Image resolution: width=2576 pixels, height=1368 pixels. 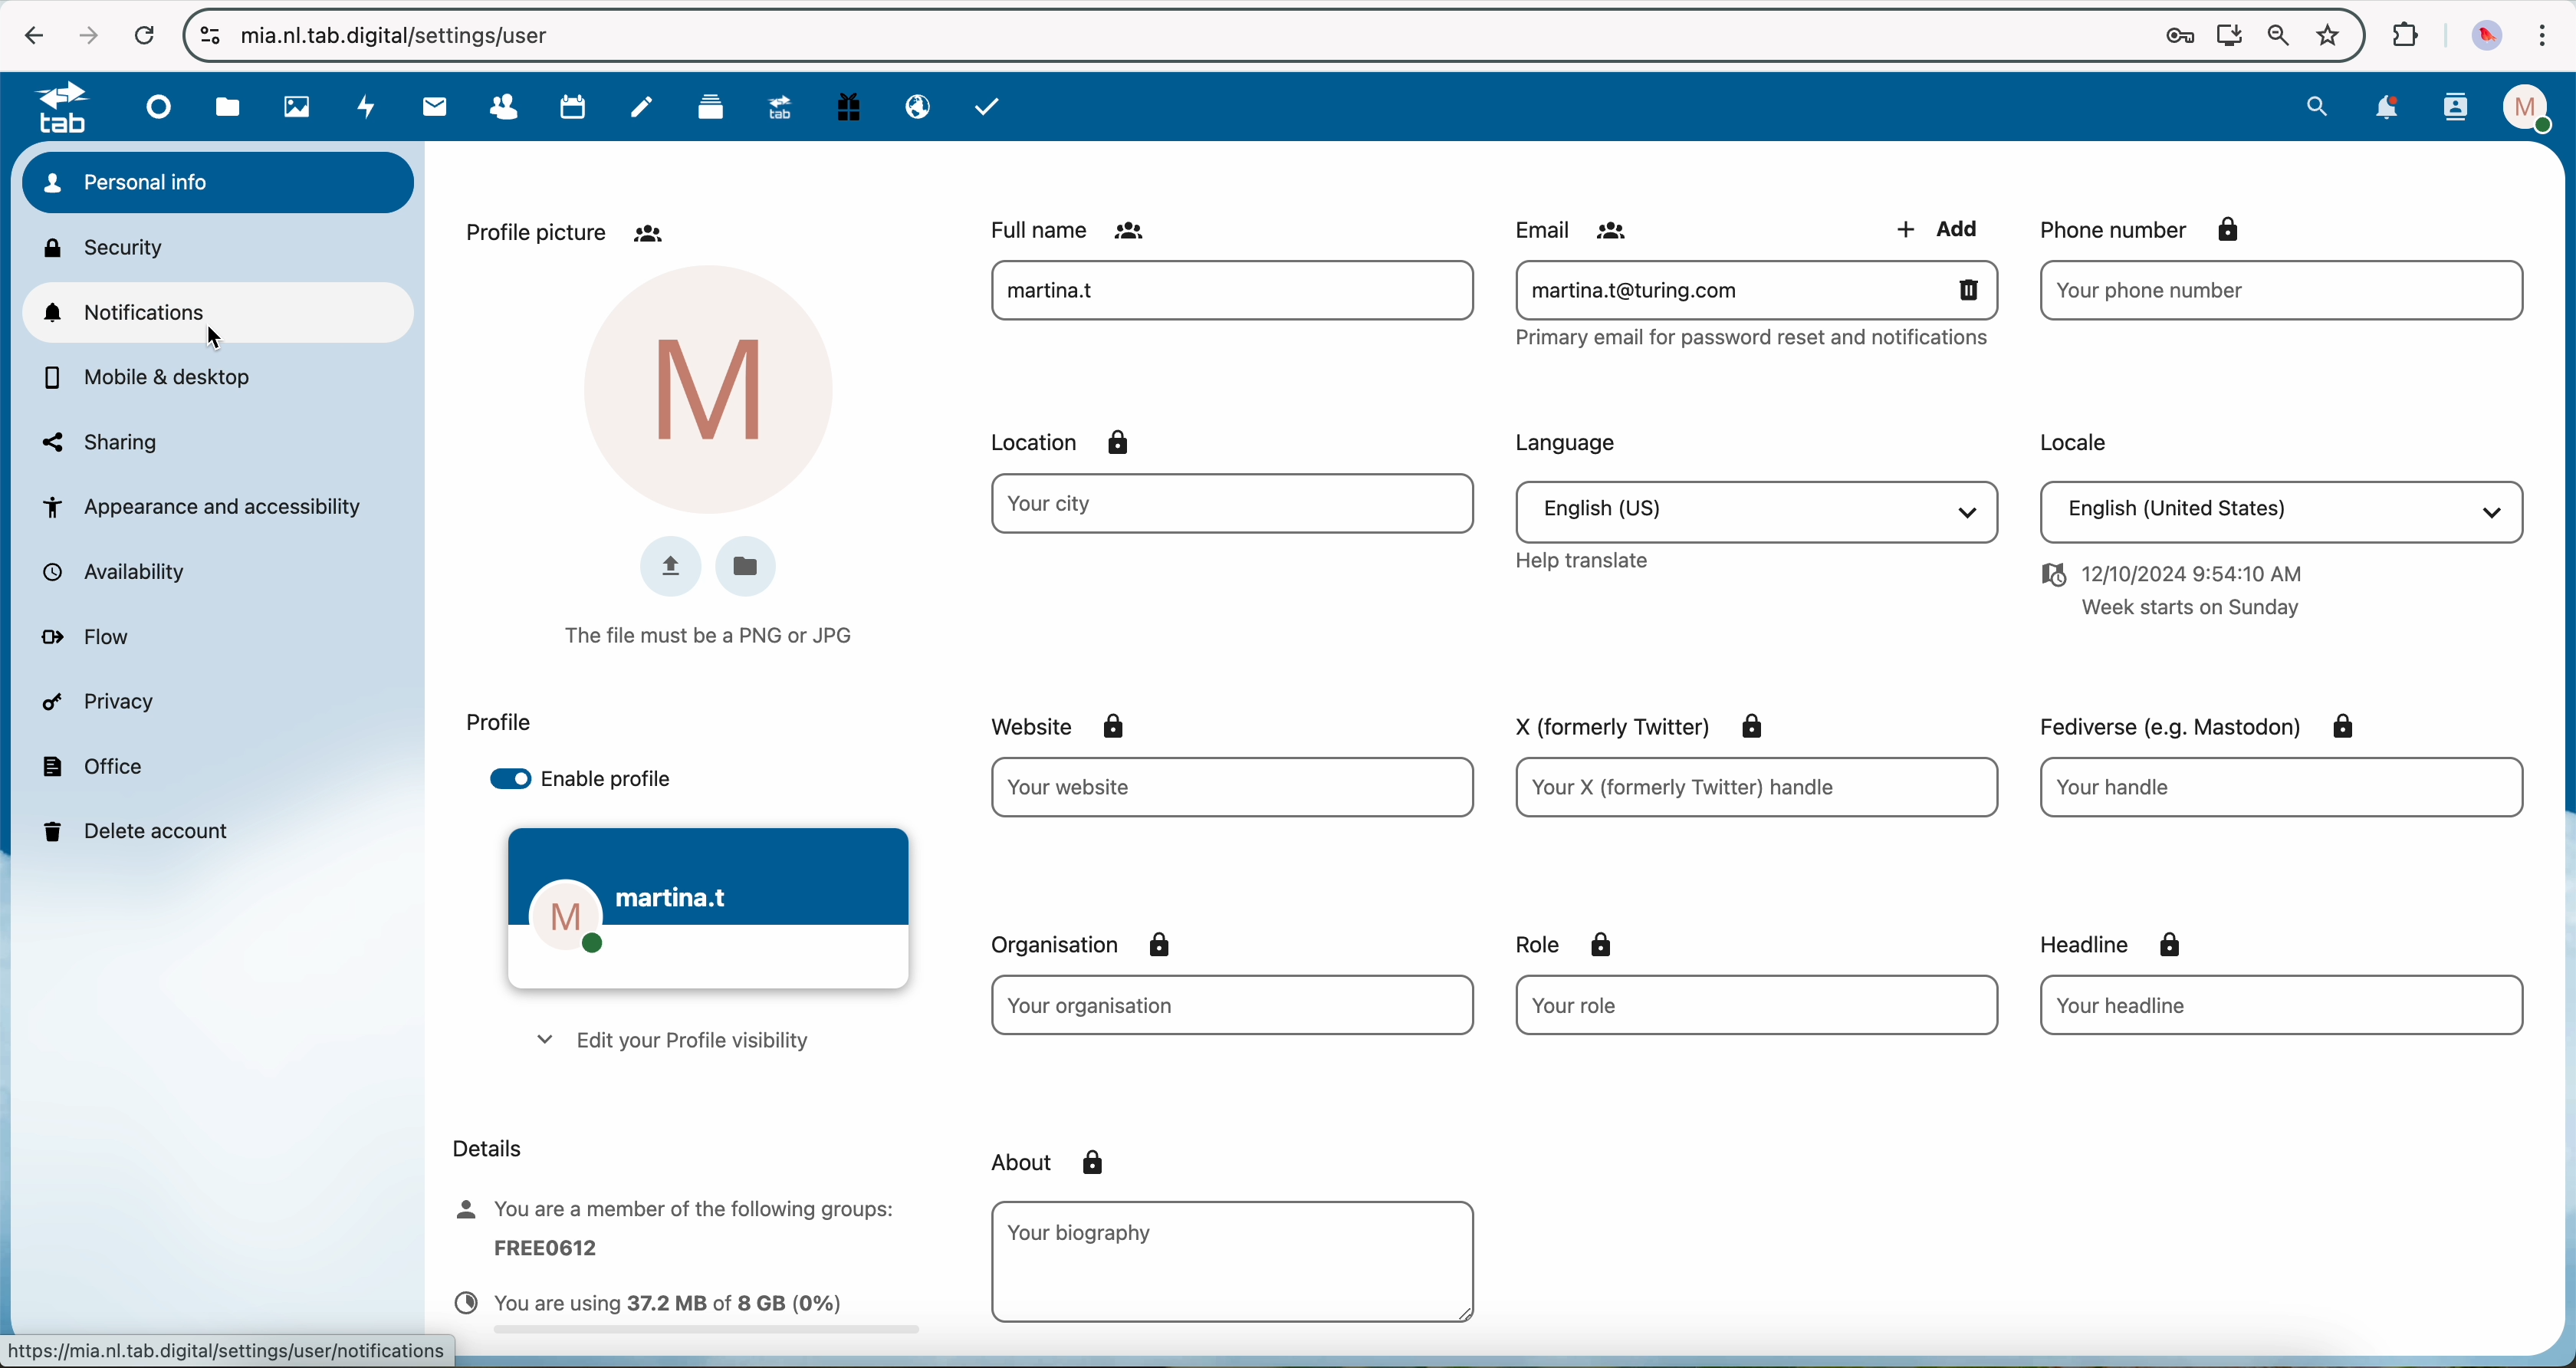 What do you see at coordinates (1051, 1159) in the screenshot?
I see `about` at bounding box center [1051, 1159].